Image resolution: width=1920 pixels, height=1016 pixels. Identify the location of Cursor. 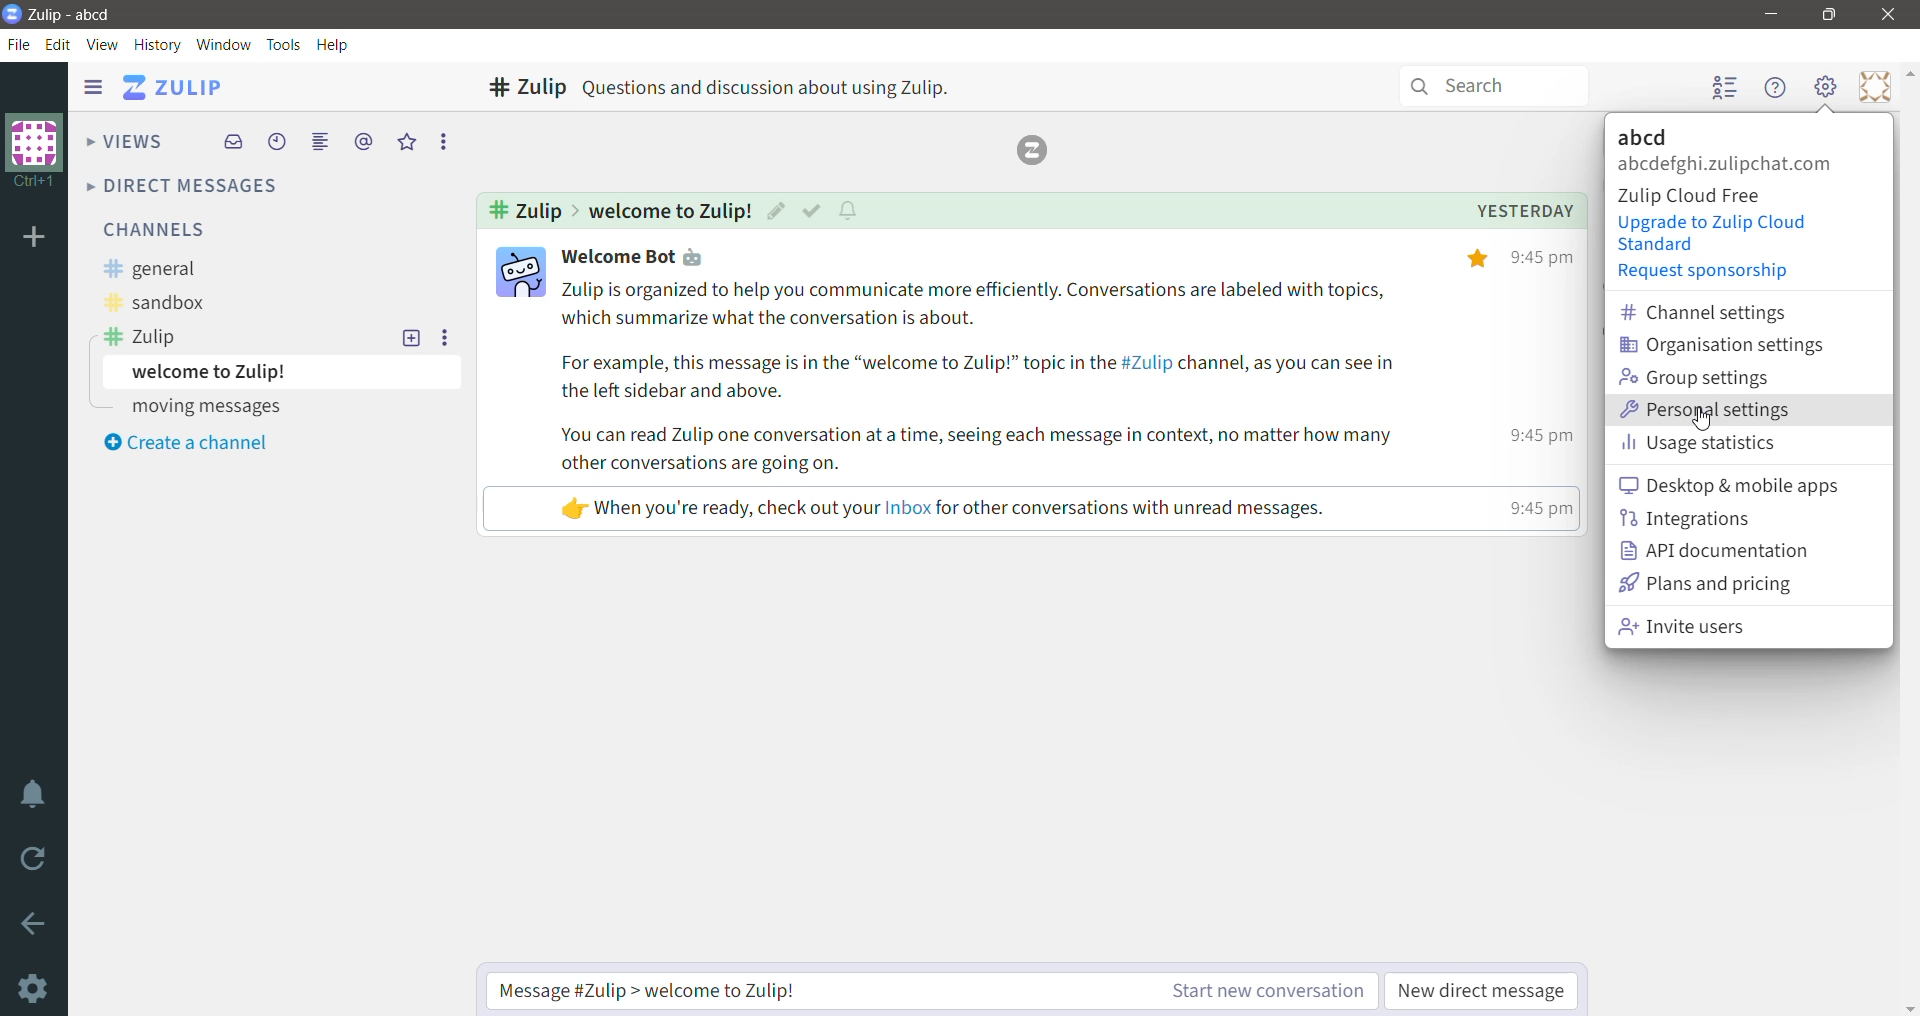
(1704, 418).